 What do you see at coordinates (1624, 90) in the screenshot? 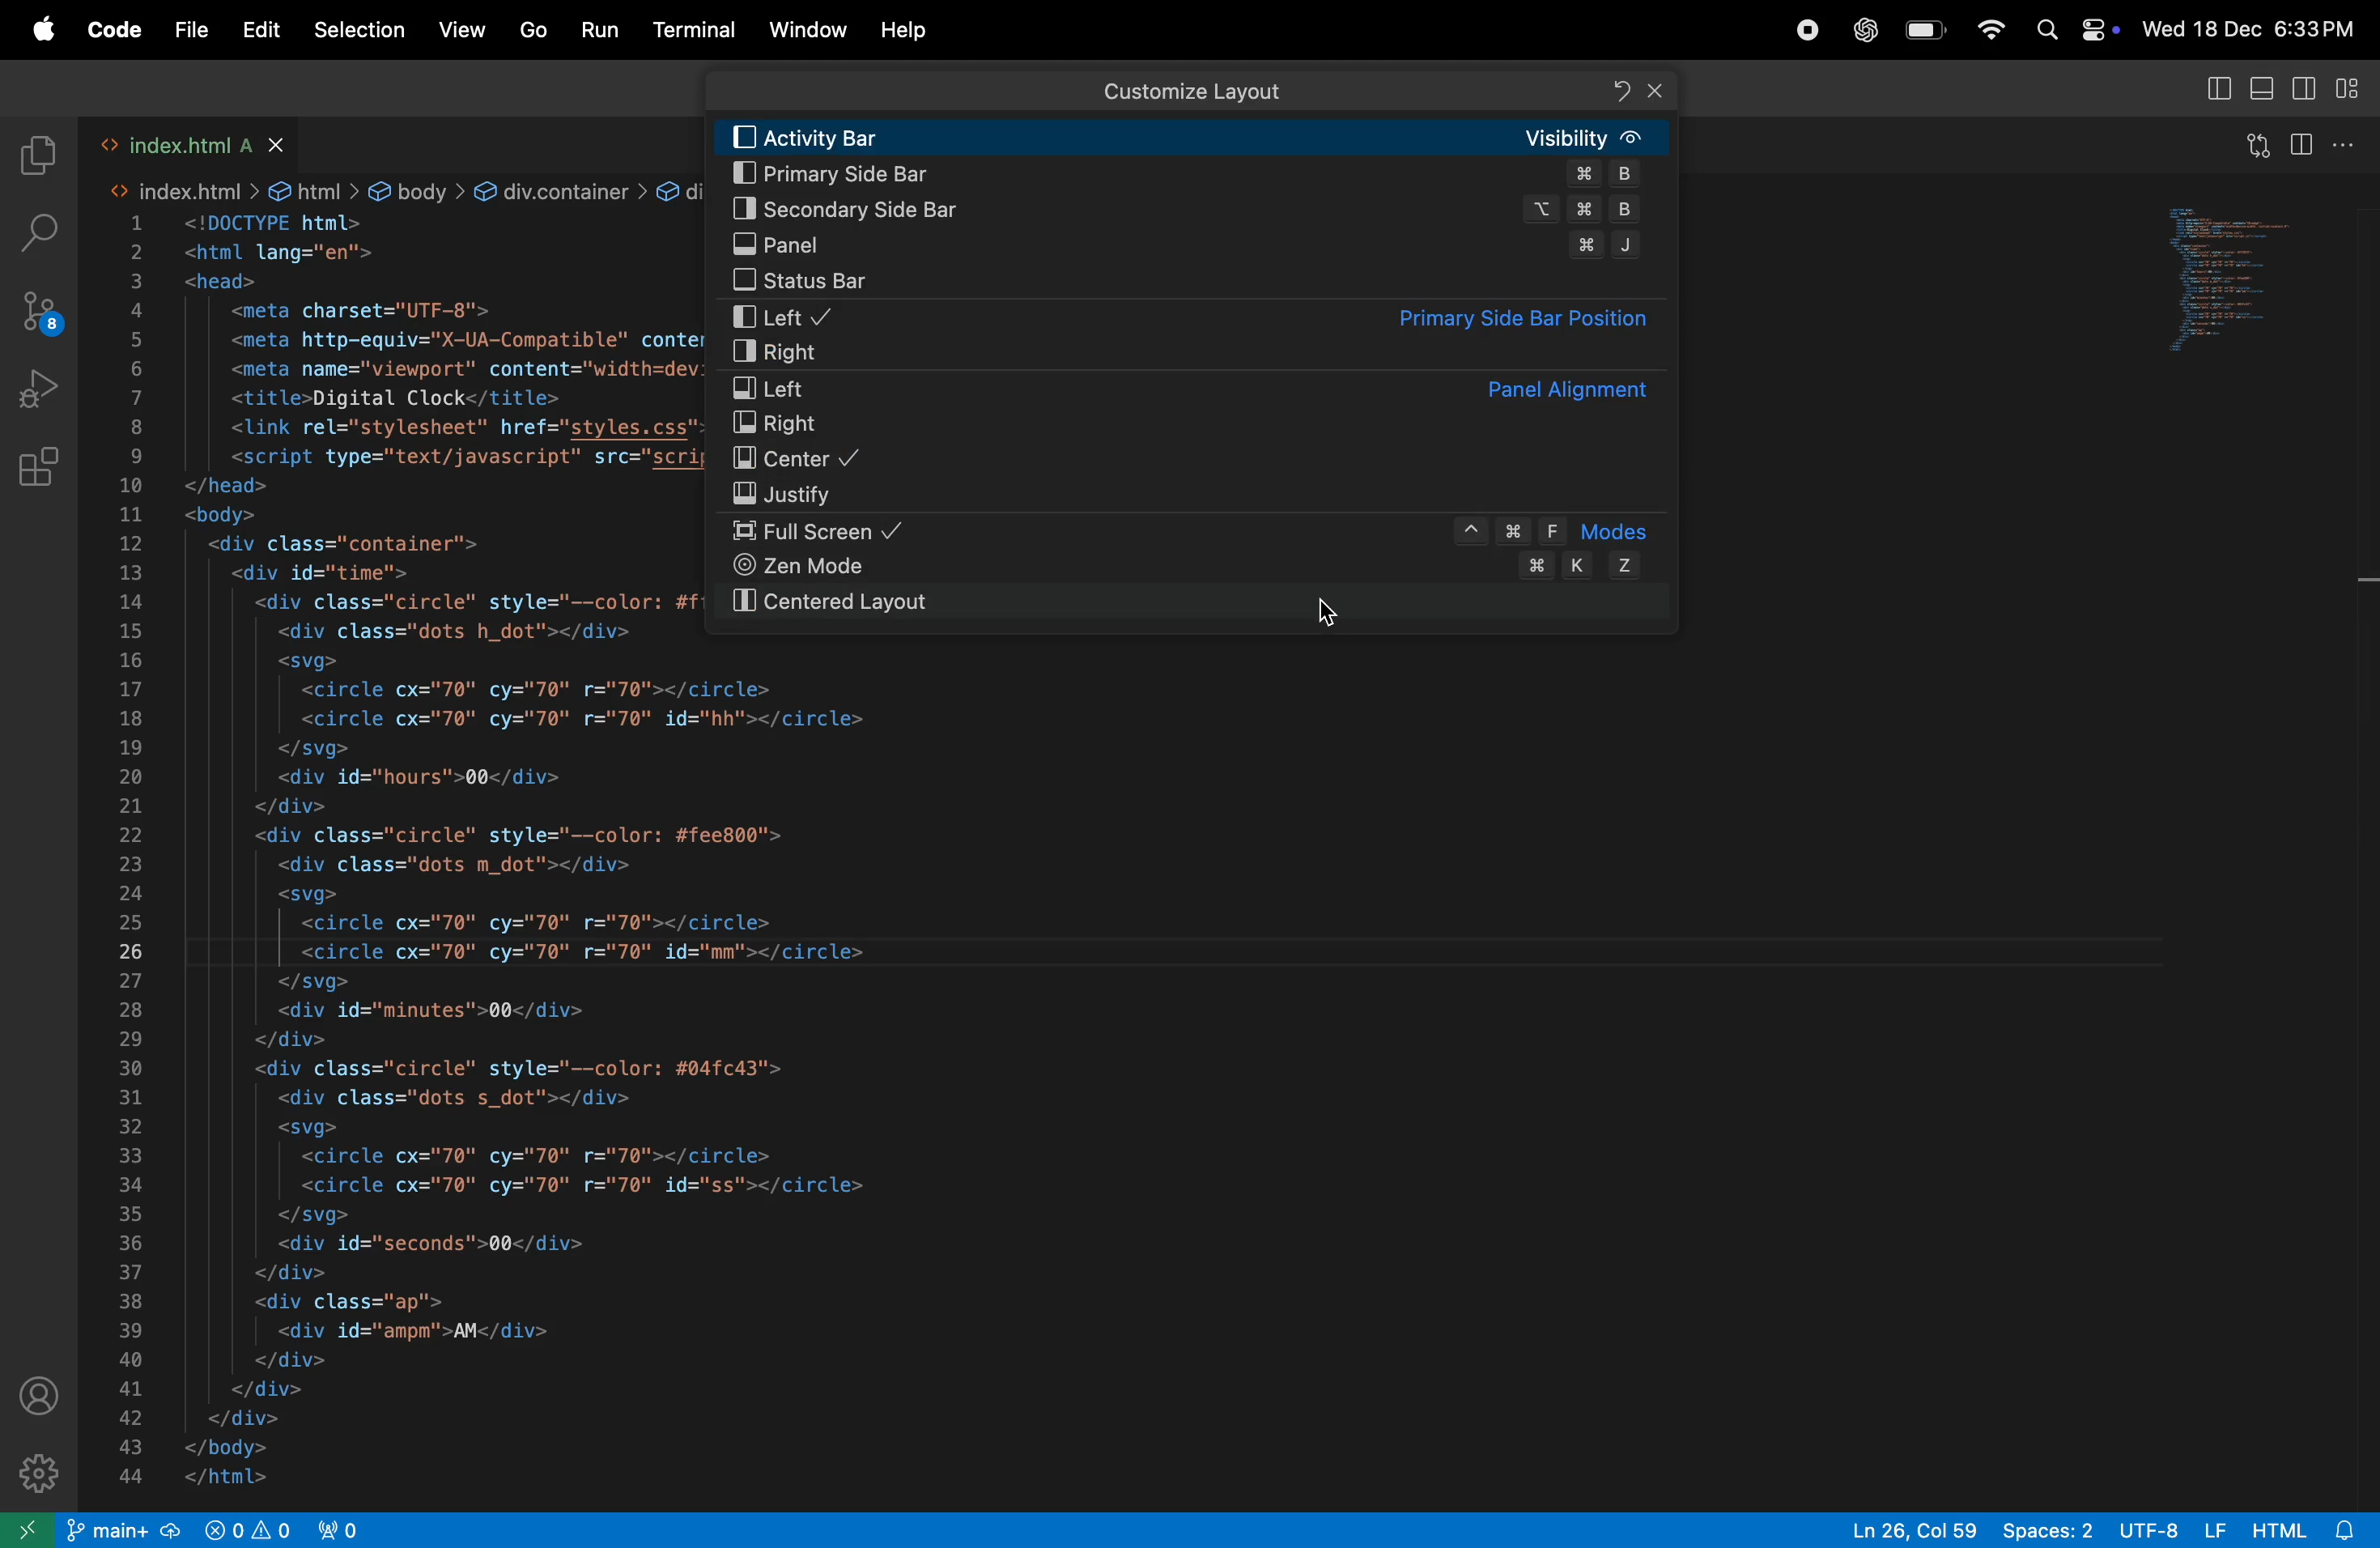
I see `Refresh` at bounding box center [1624, 90].